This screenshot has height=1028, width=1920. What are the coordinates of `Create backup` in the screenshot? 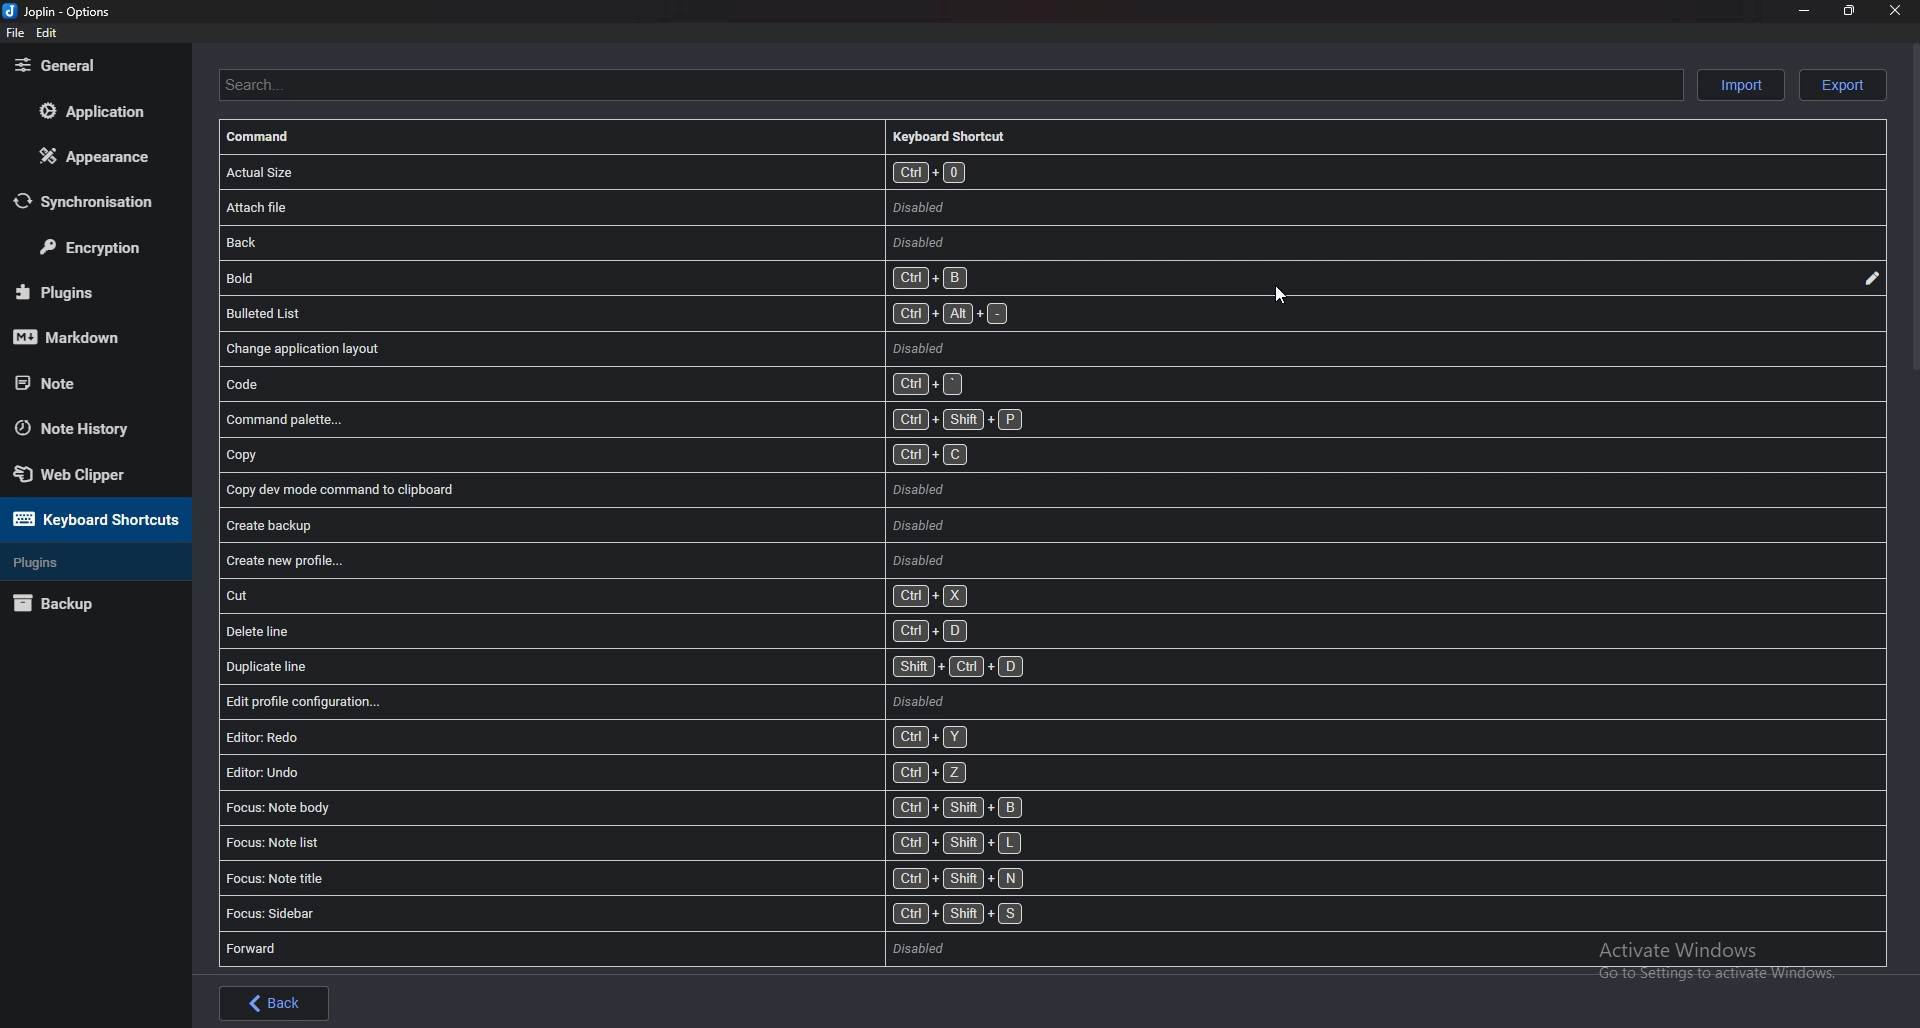 It's located at (588, 525).